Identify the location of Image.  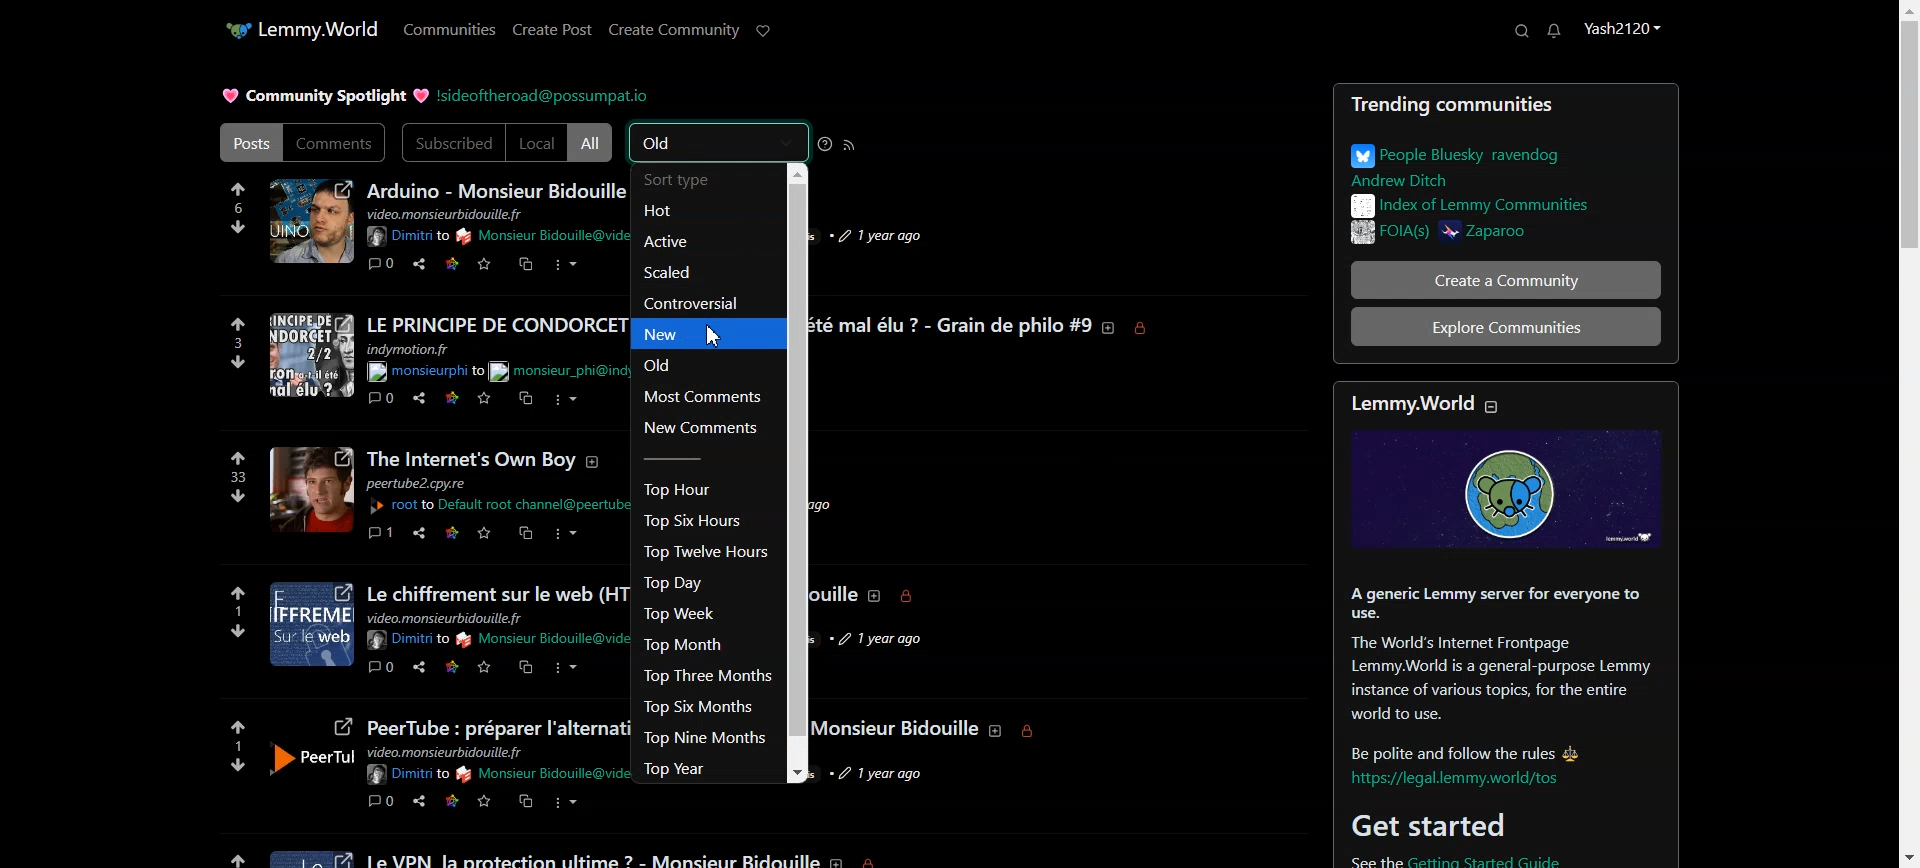
(1505, 491).